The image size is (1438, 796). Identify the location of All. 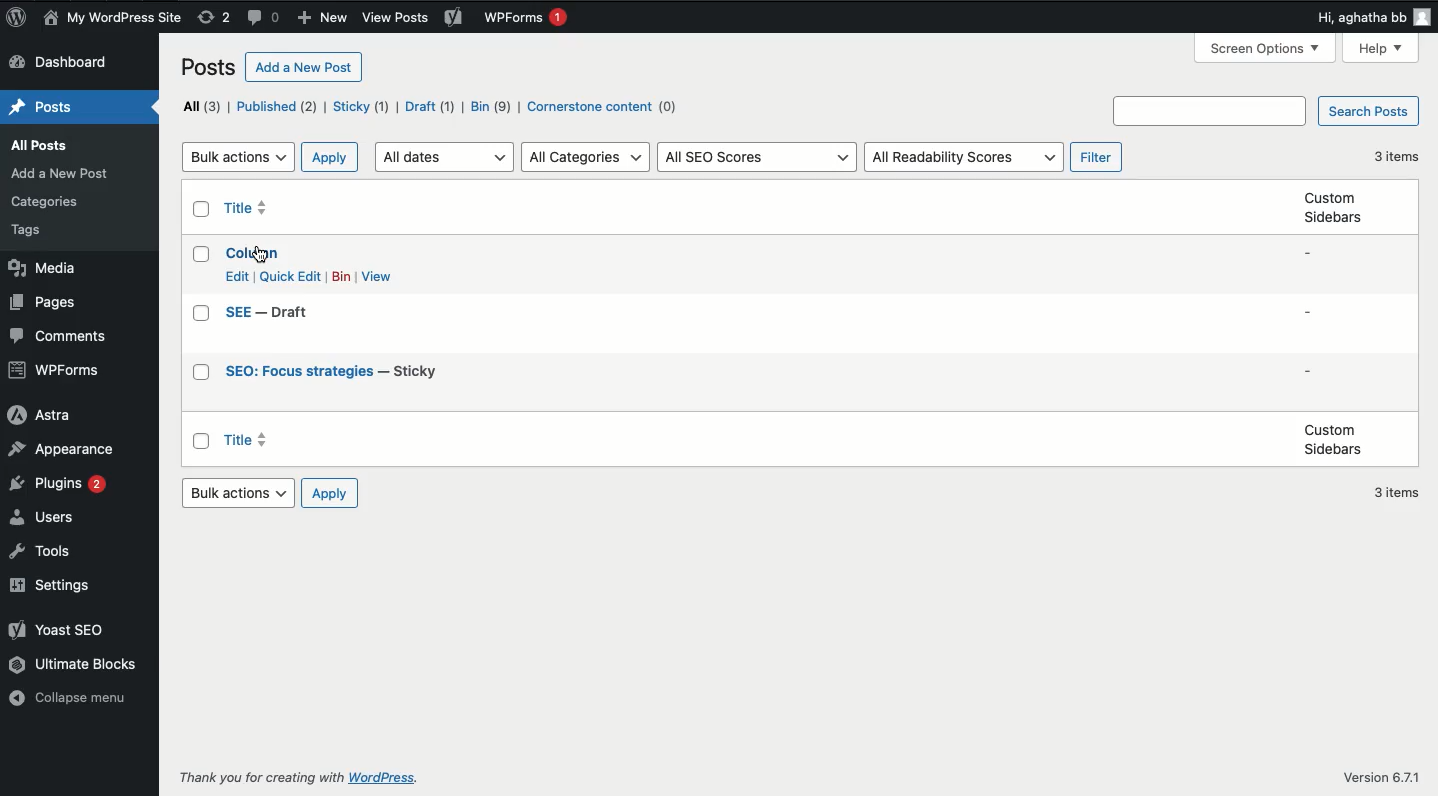
(200, 106).